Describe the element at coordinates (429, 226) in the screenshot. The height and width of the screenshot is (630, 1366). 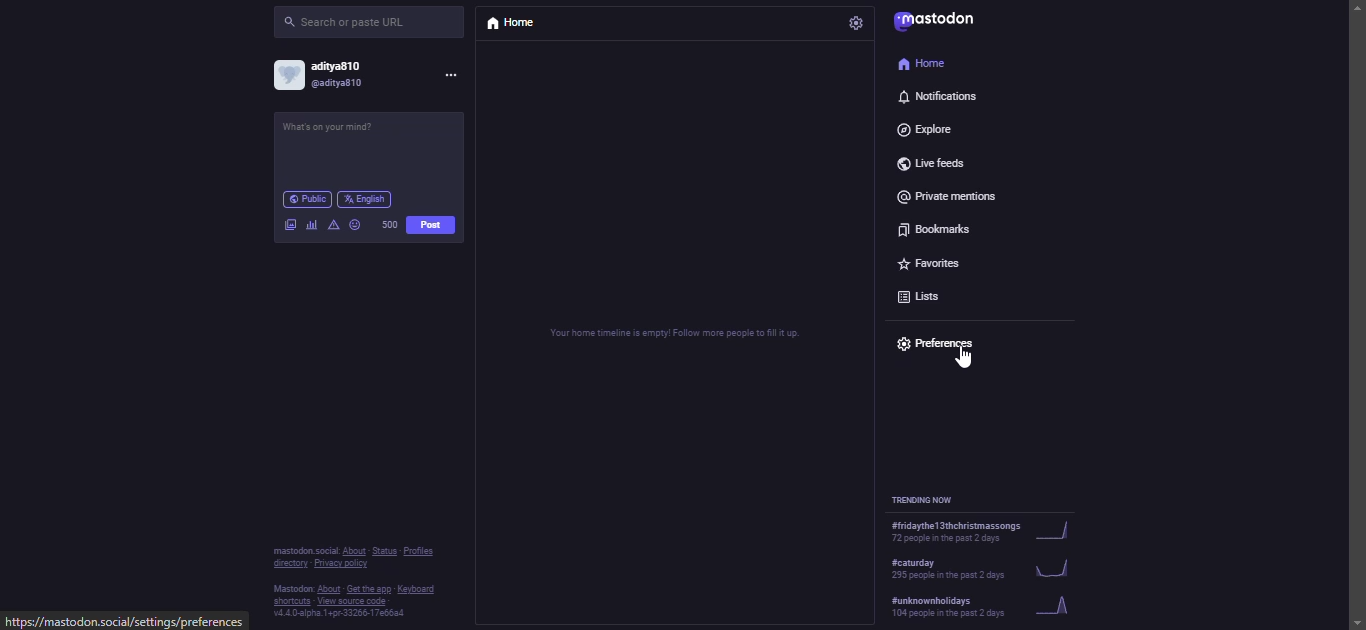
I see `post` at that location.